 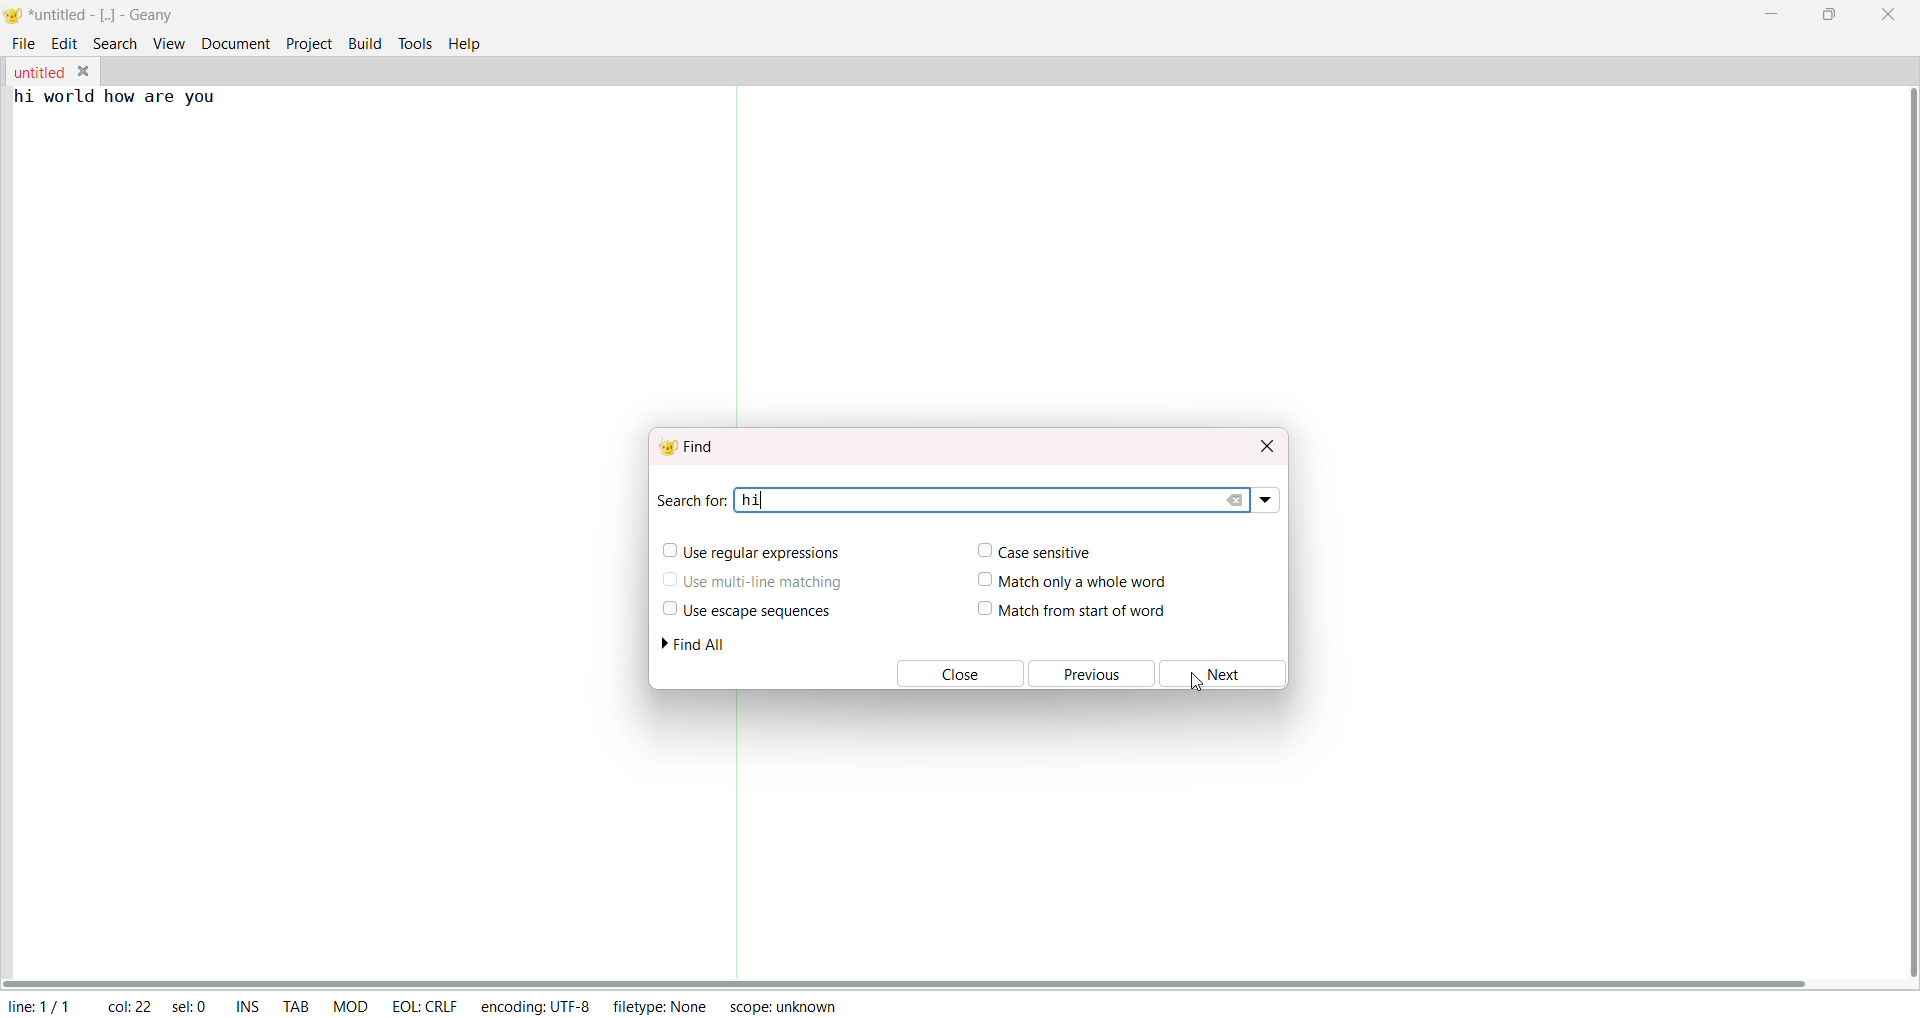 I want to click on build, so click(x=363, y=42).